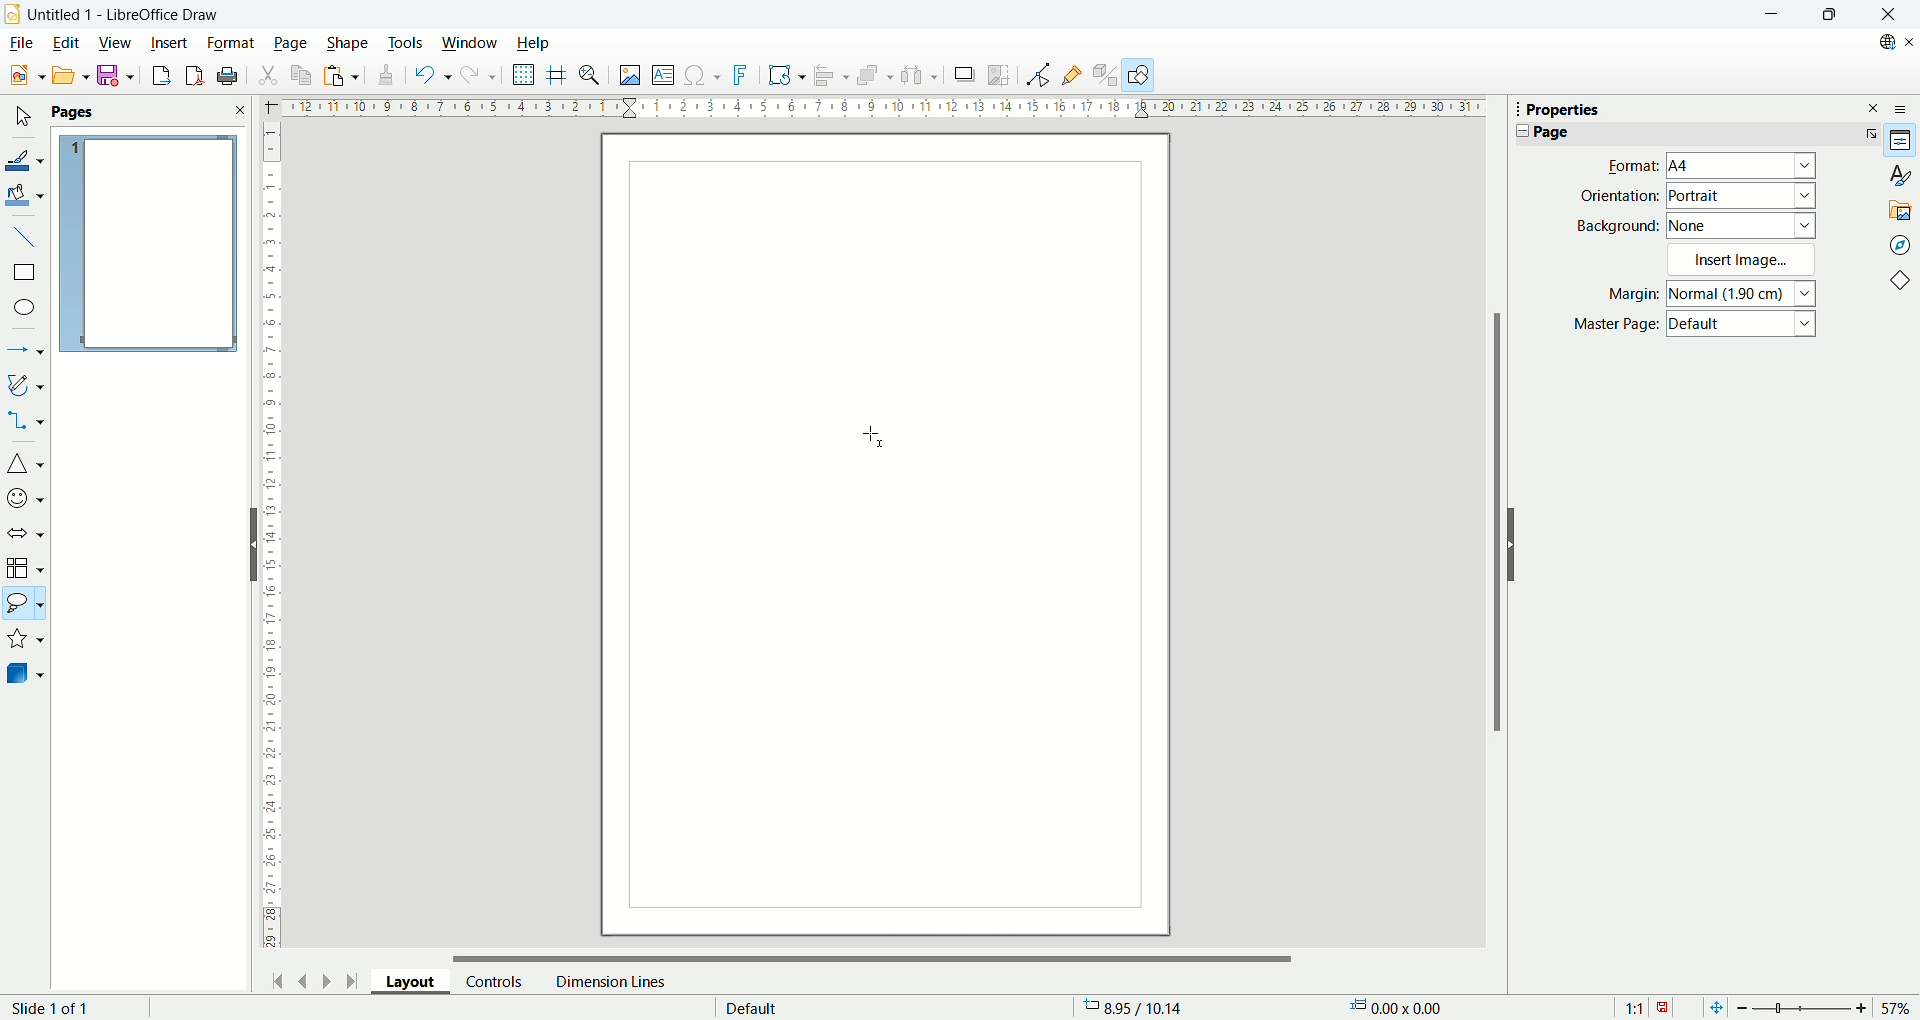  What do you see at coordinates (1769, 15) in the screenshot?
I see `minimize` at bounding box center [1769, 15].